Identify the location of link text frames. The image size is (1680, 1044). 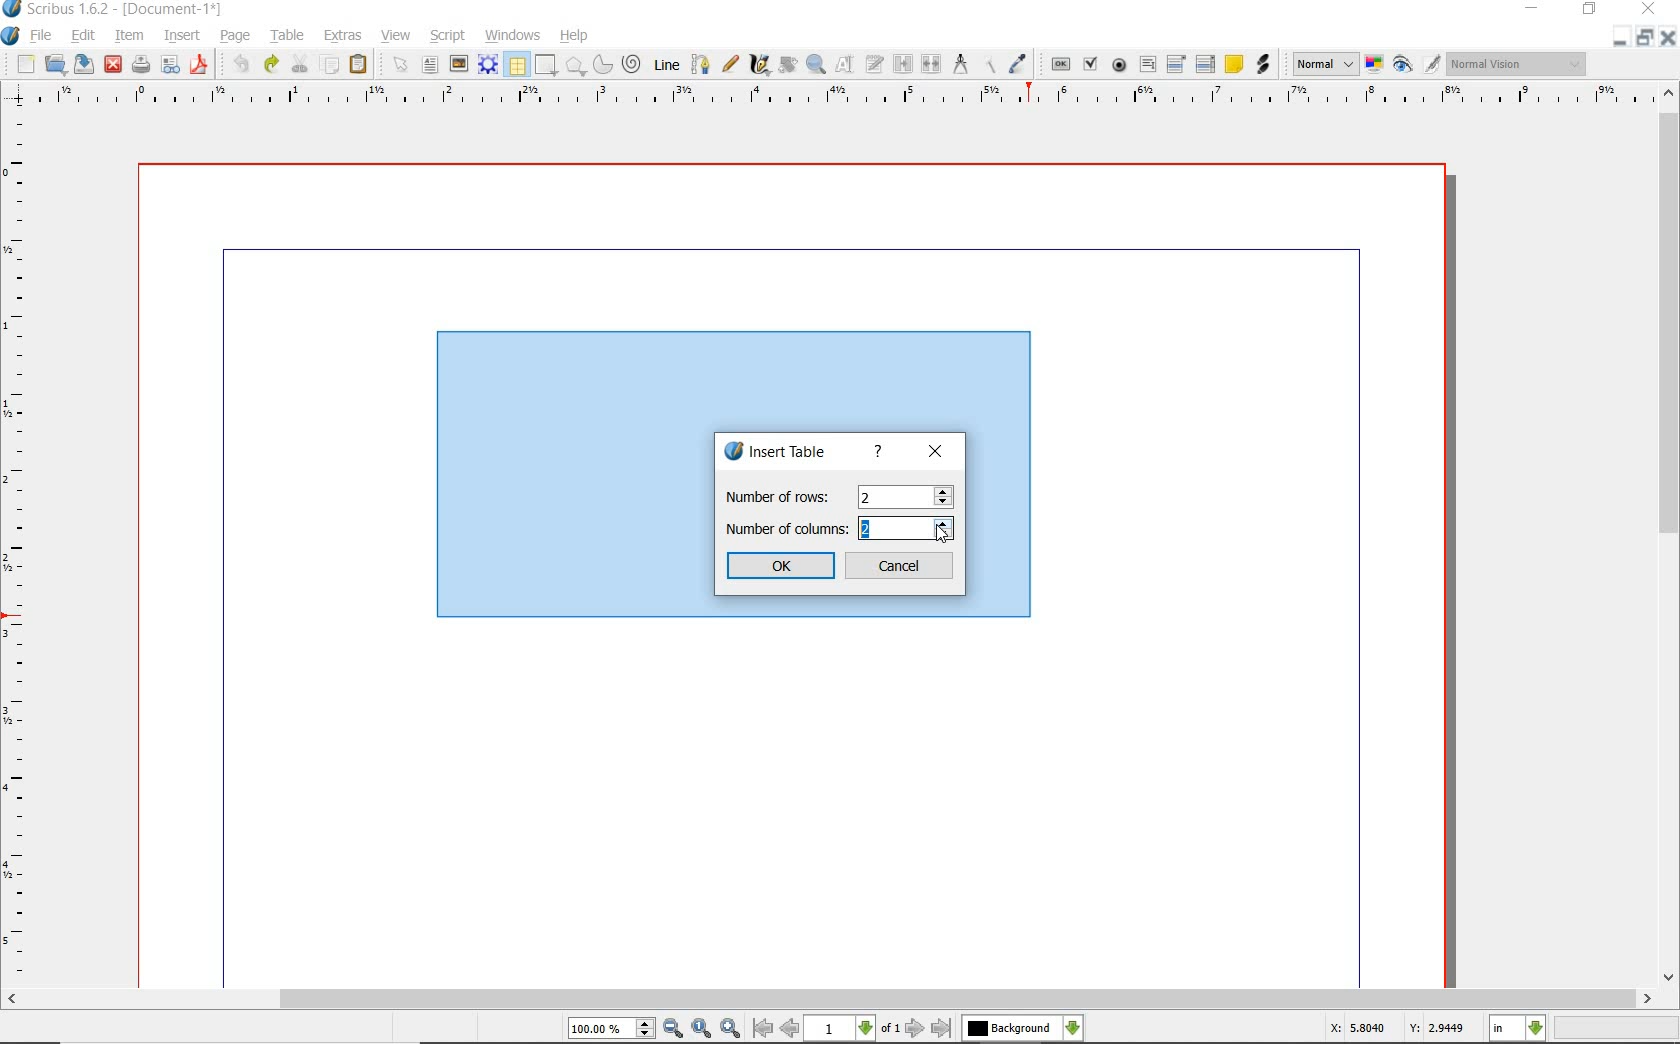
(904, 64).